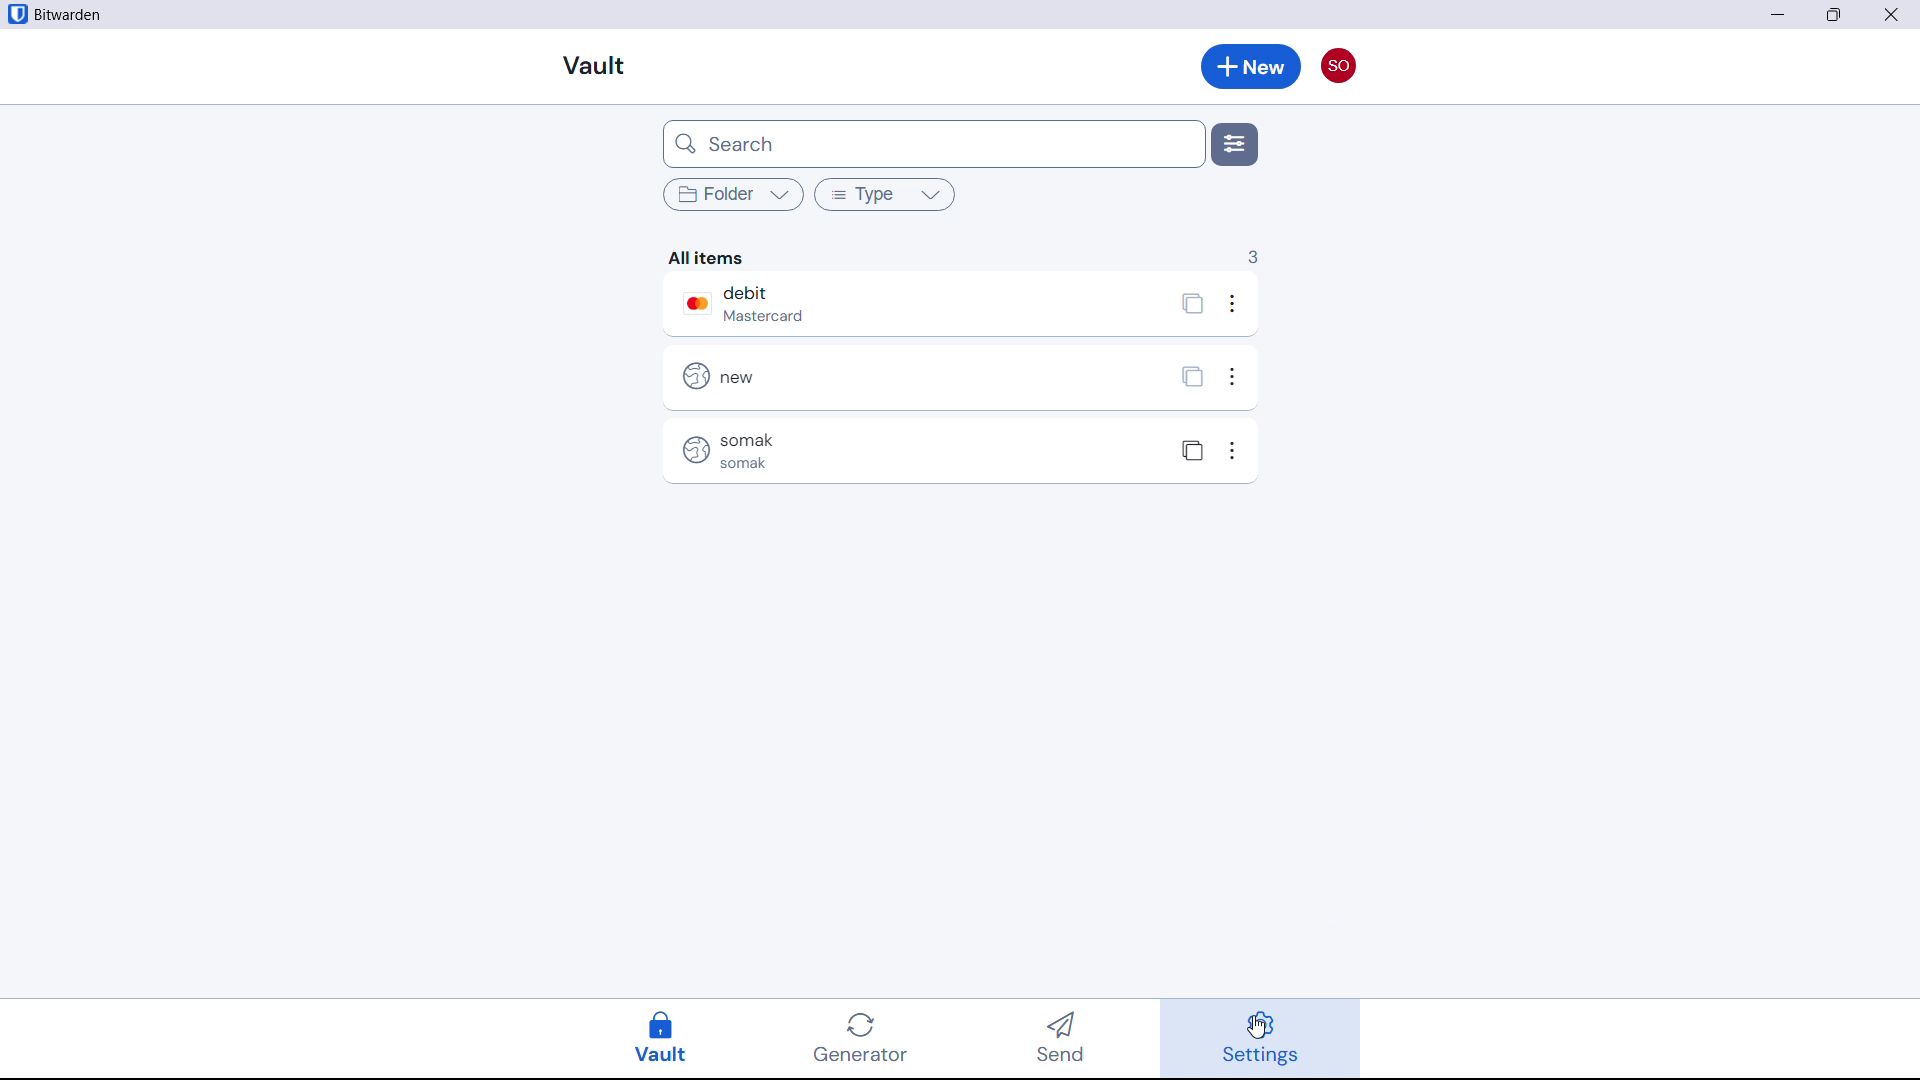  I want to click on debit mastercard, so click(848, 305).